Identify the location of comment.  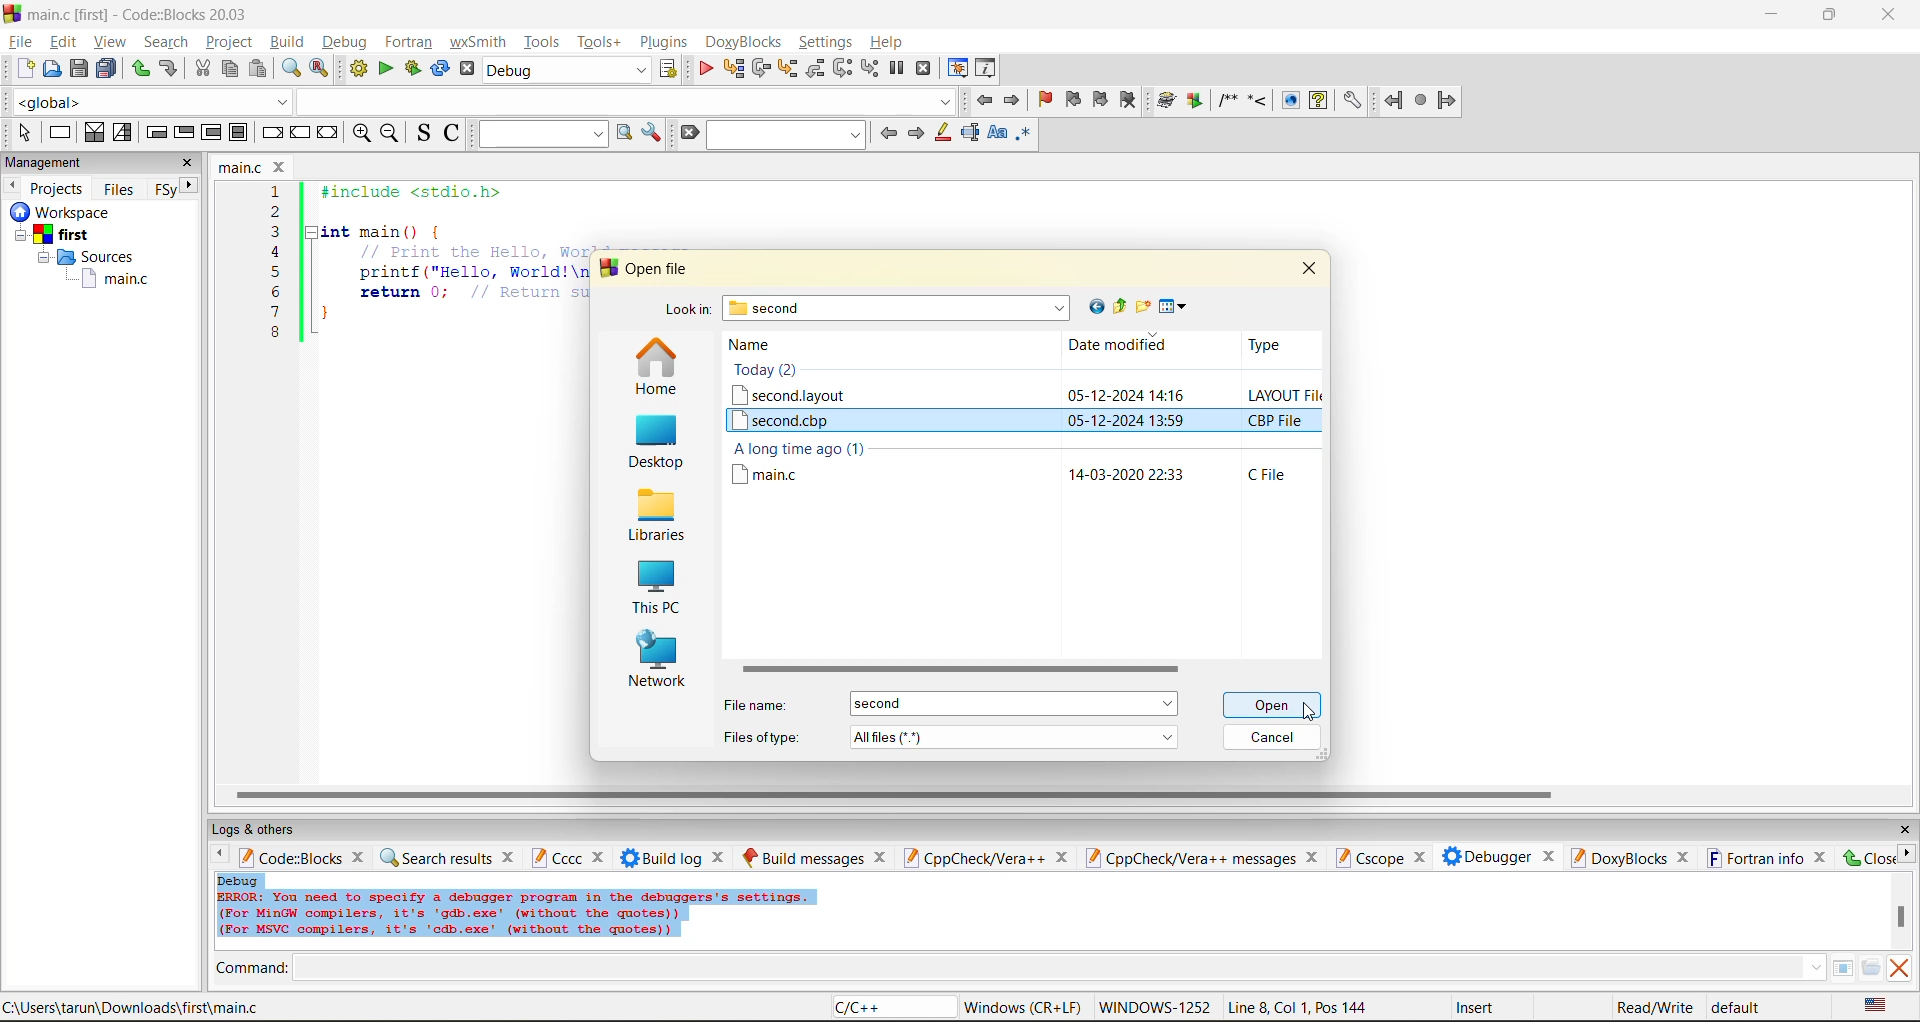
(1227, 100).